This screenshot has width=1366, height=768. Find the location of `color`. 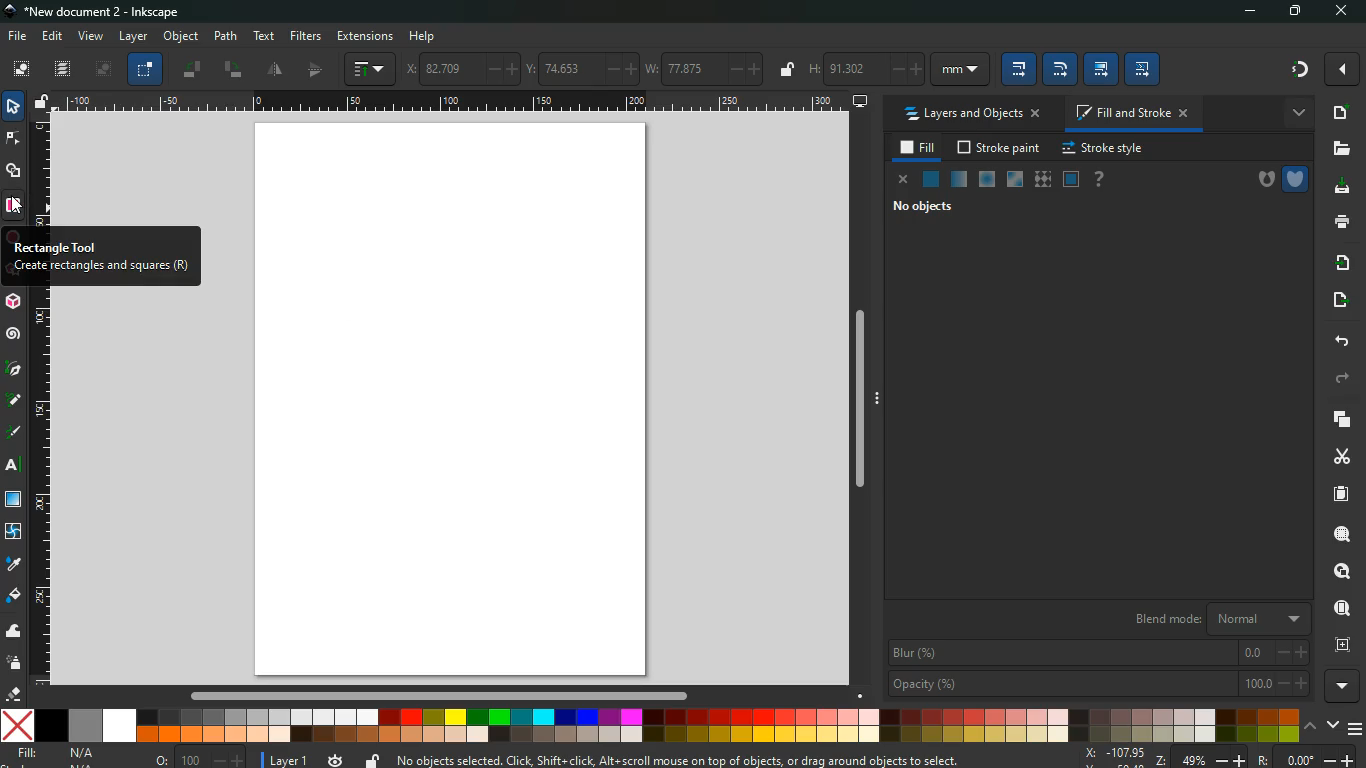

color is located at coordinates (651, 725).